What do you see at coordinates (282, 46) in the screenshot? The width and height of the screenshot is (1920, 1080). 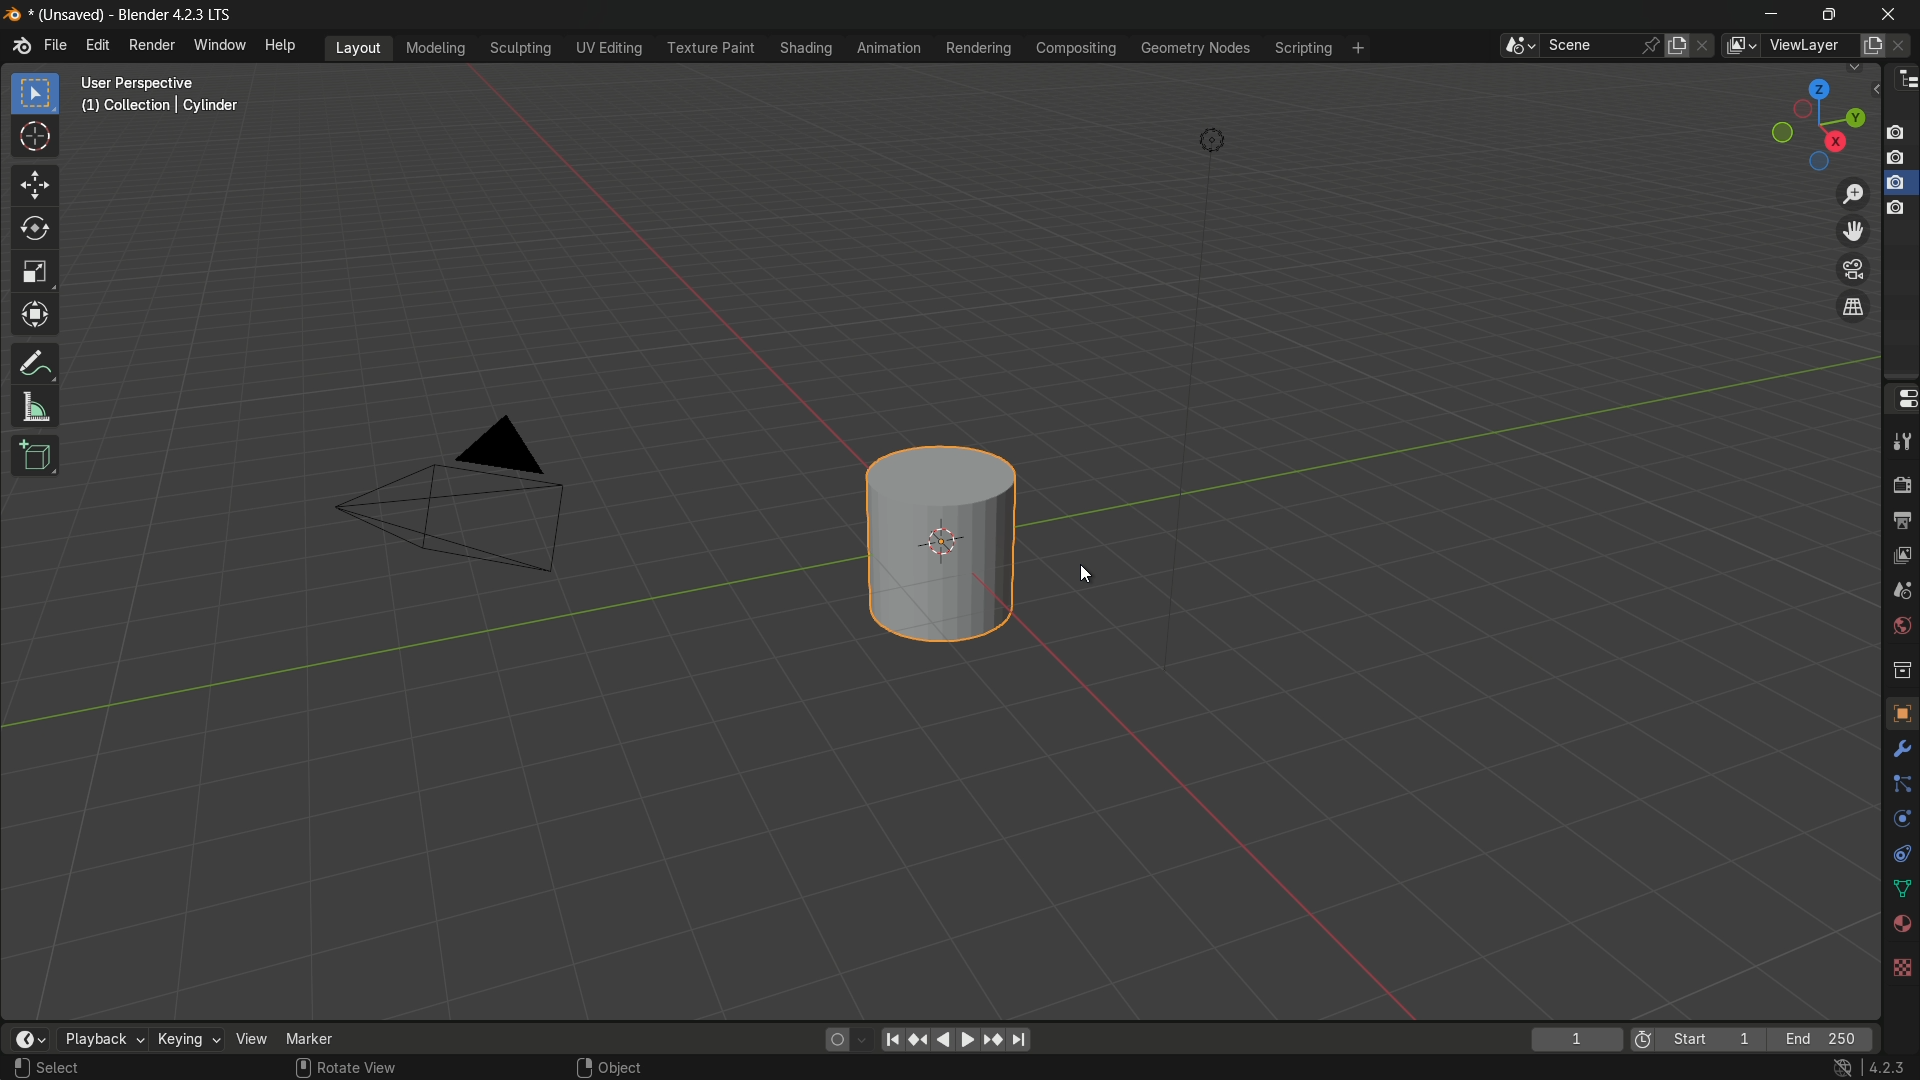 I see `help menu` at bounding box center [282, 46].